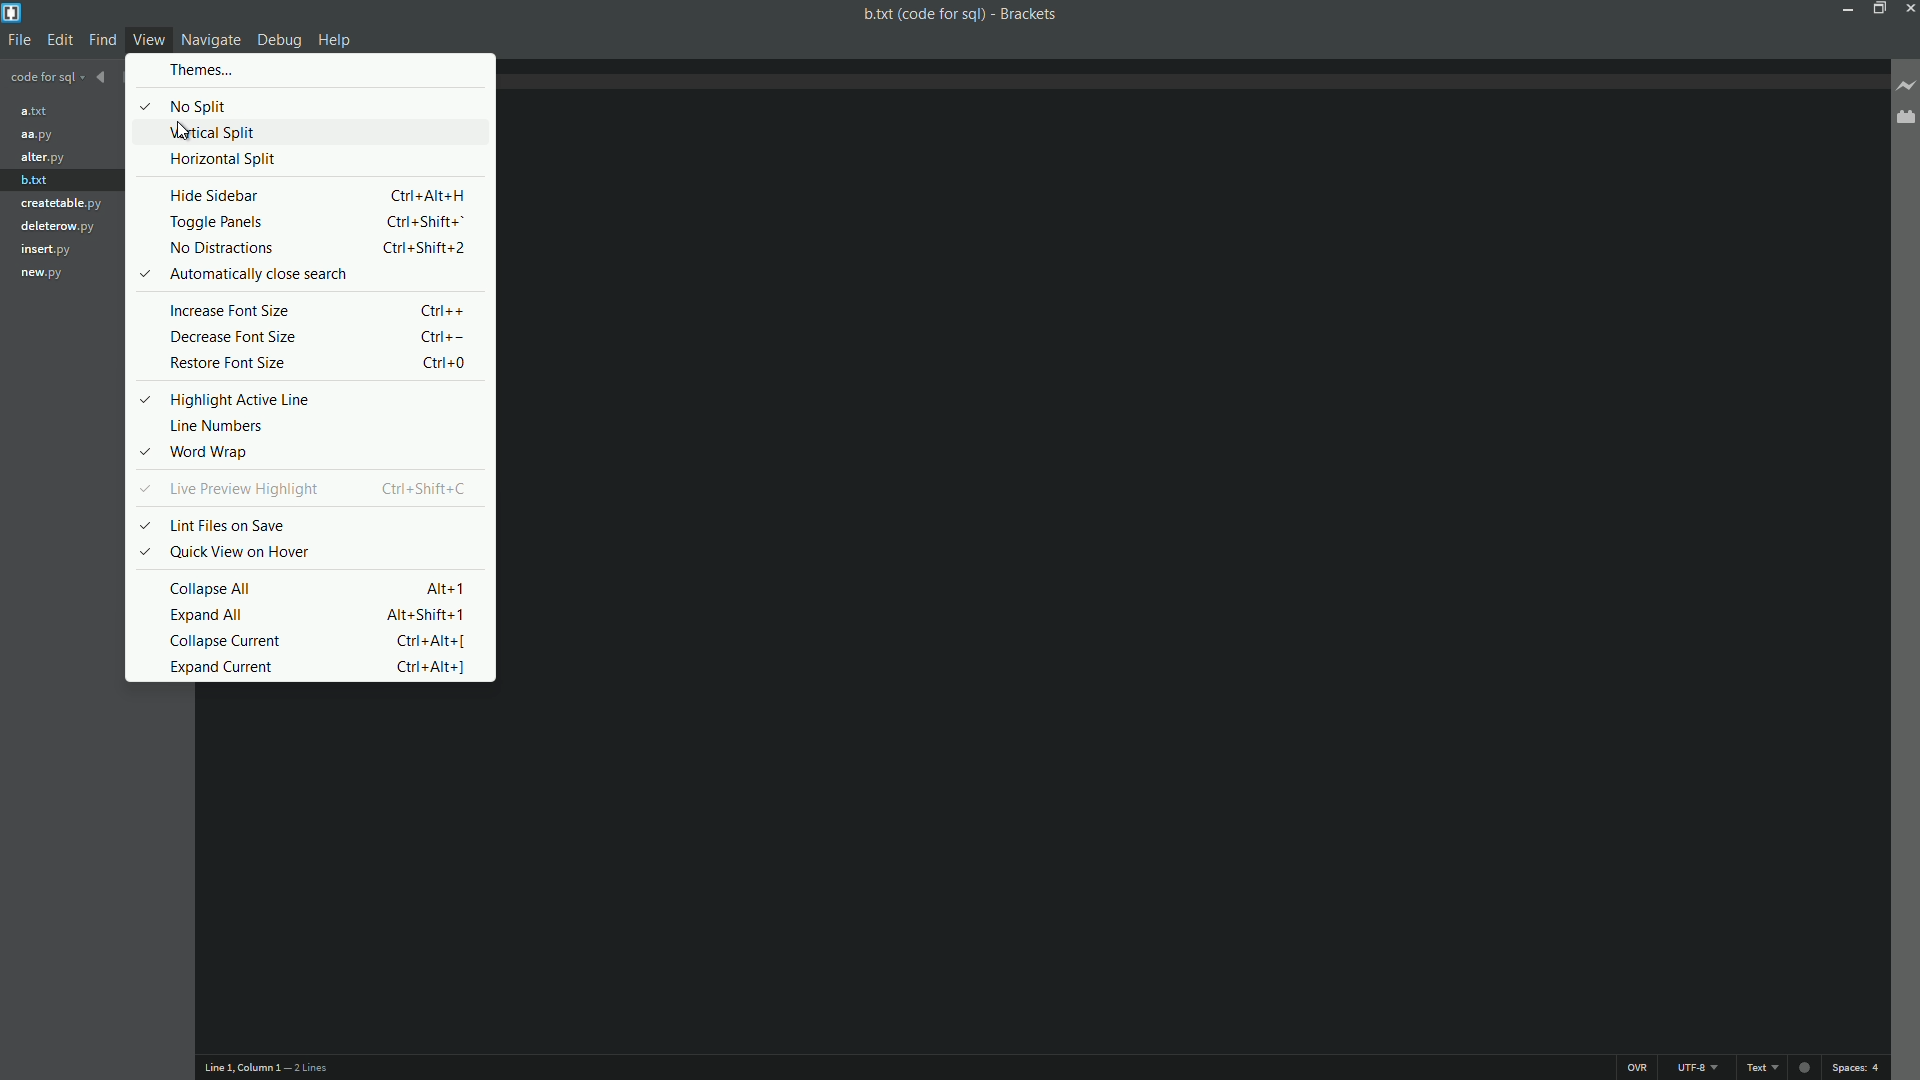 This screenshot has height=1080, width=1920. What do you see at coordinates (321, 363) in the screenshot?
I see `restore font size` at bounding box center [321, 363].